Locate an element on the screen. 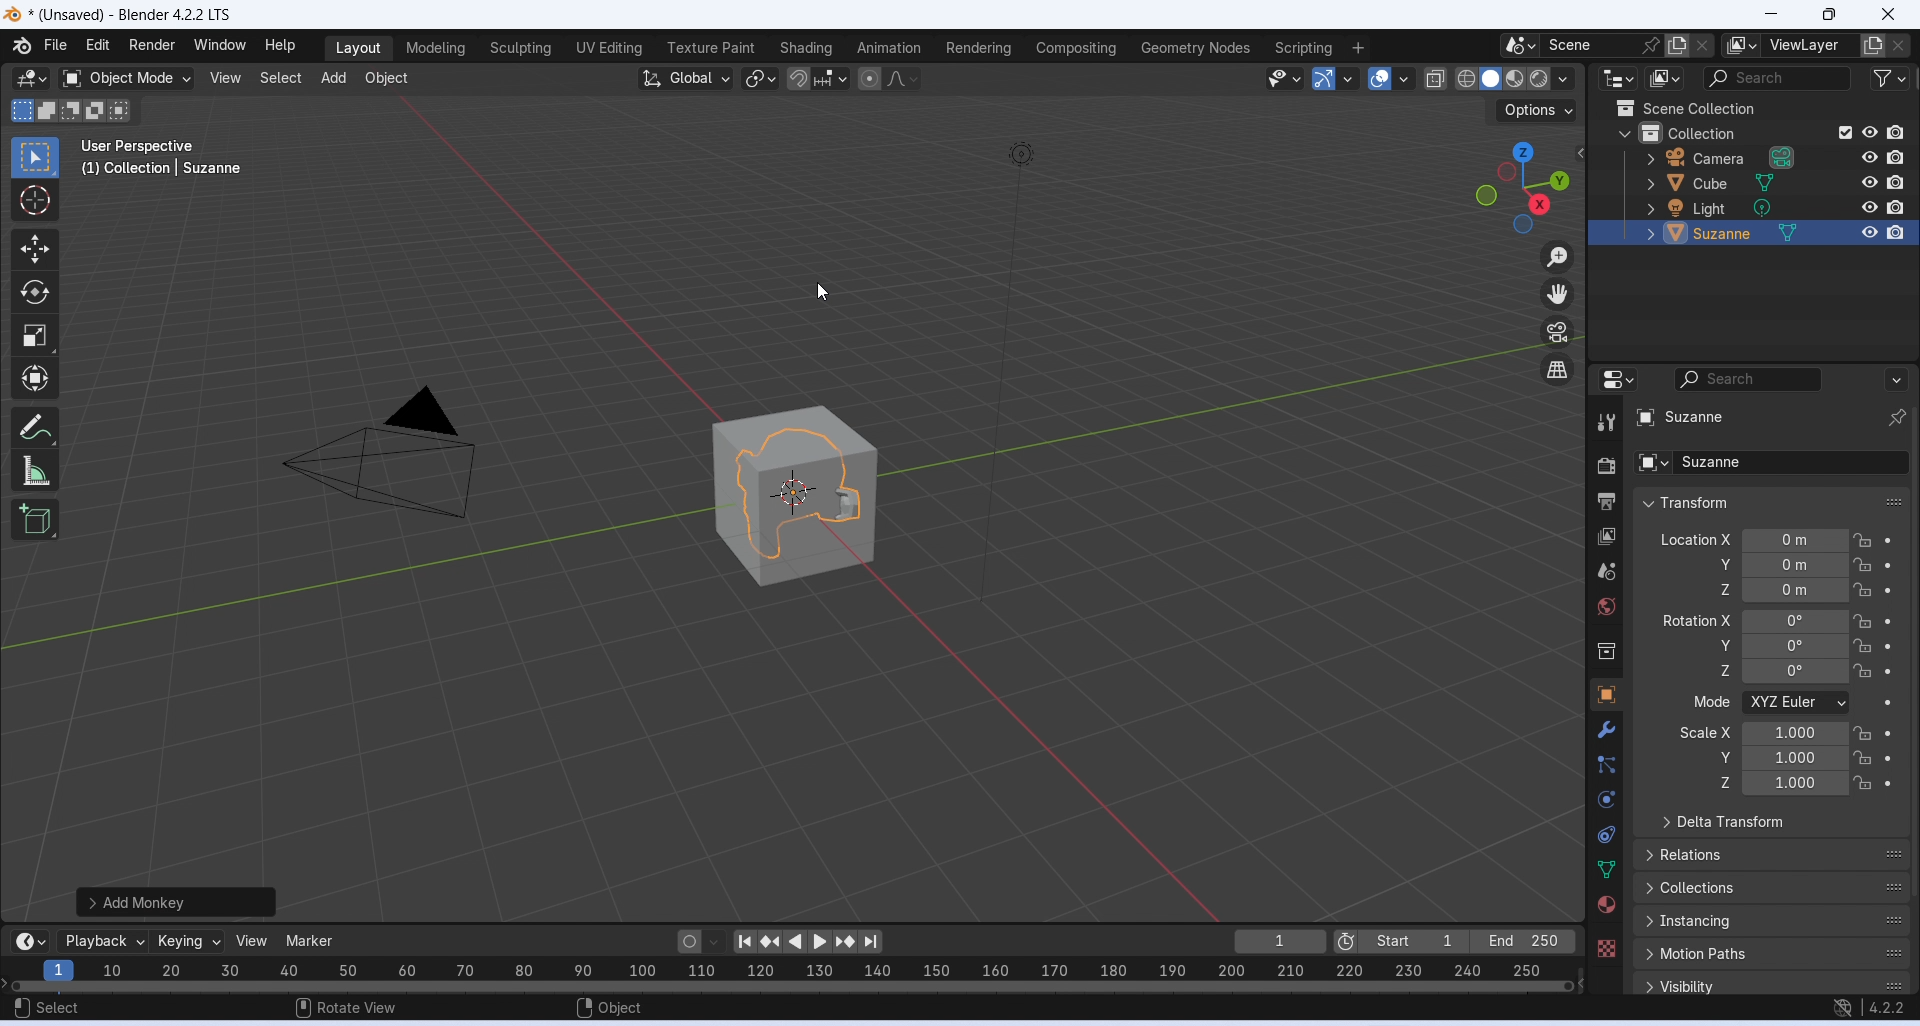 This screenshot has height=1026, width=1920. transform orientation is located at coordinates (686, 79).